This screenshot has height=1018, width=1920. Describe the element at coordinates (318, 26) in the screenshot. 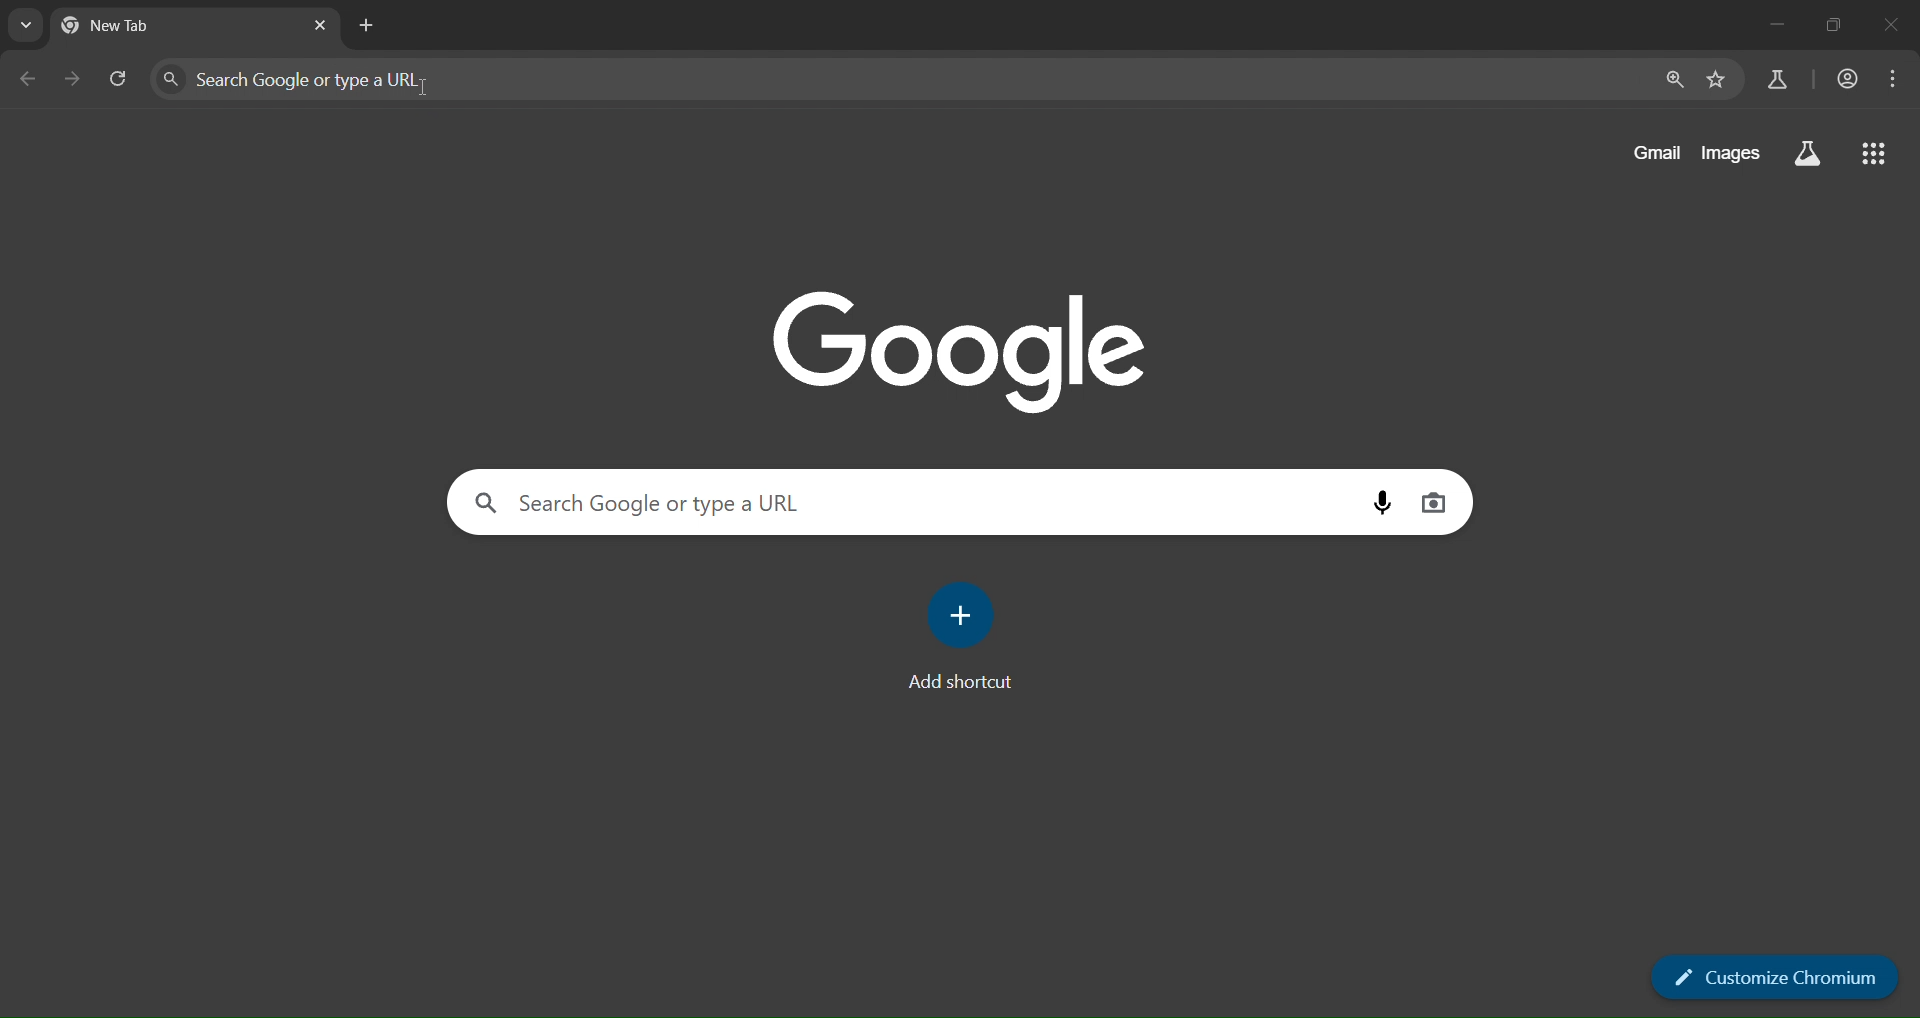

I see `close tab` at that location.